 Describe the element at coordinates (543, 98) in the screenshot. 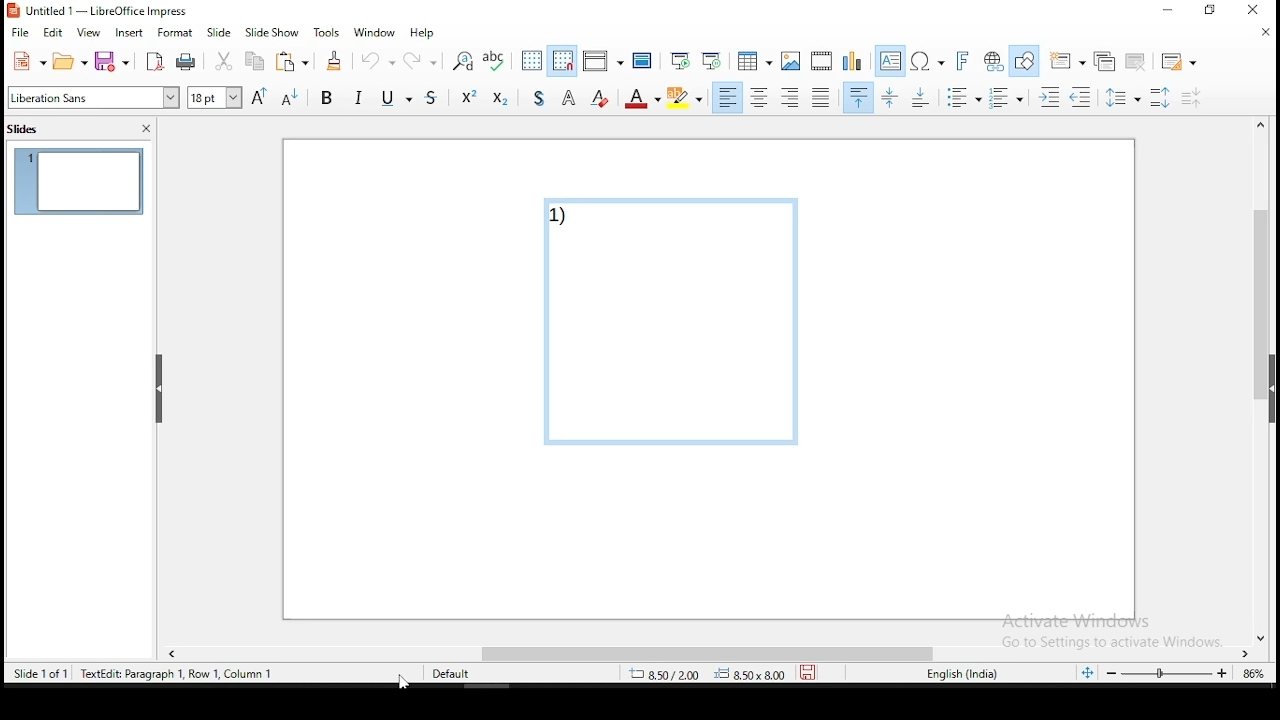

I see `toggle shadow` at that location.